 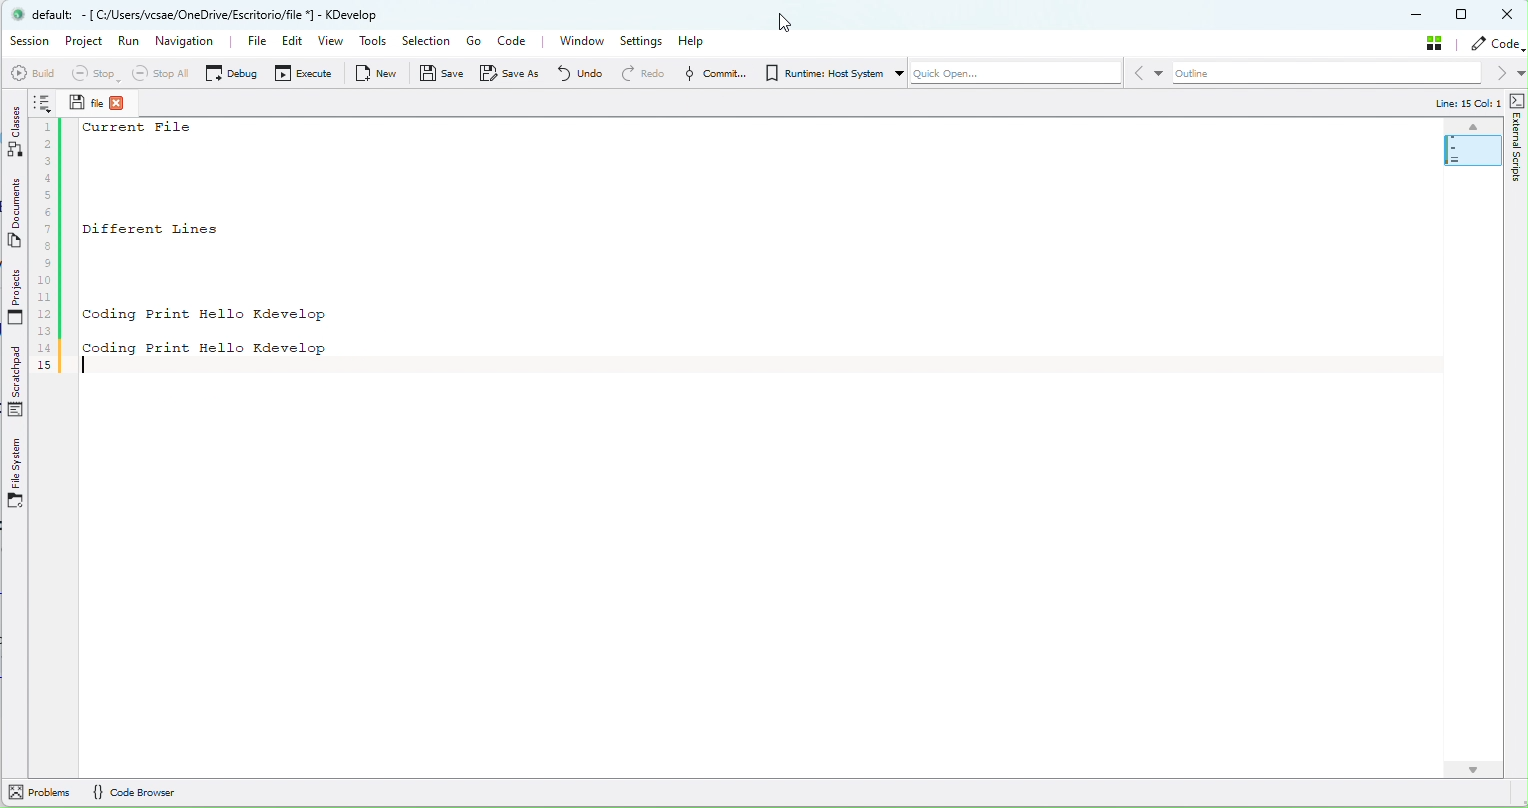 I want to click on View, so click(x=333, y=43).